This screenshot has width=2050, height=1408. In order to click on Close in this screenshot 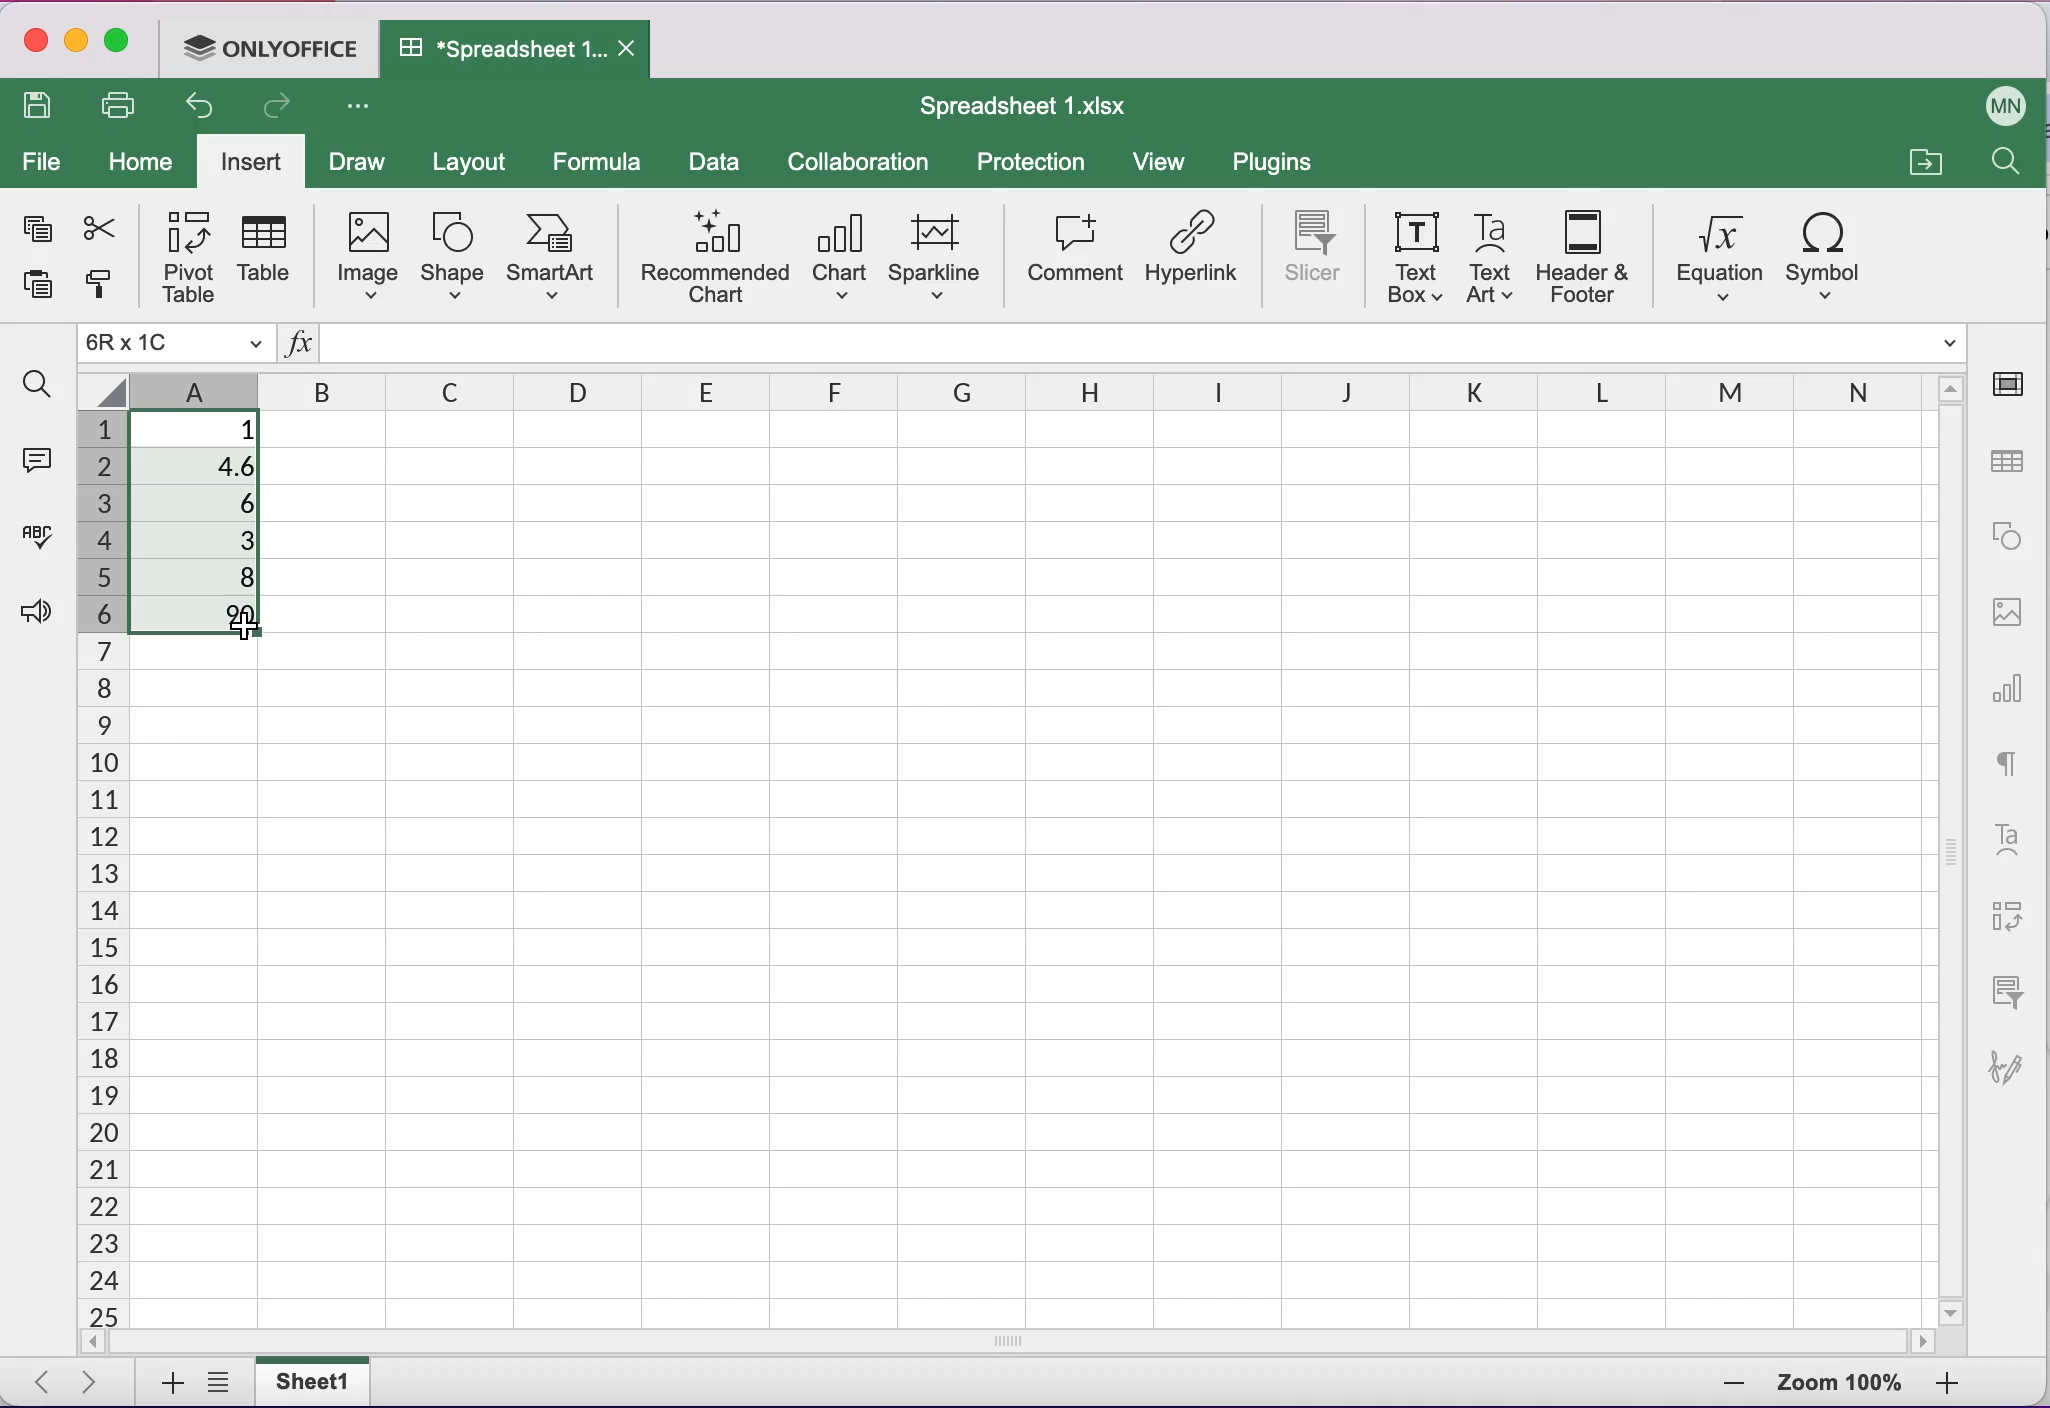, I will do `click(634, 48)`.